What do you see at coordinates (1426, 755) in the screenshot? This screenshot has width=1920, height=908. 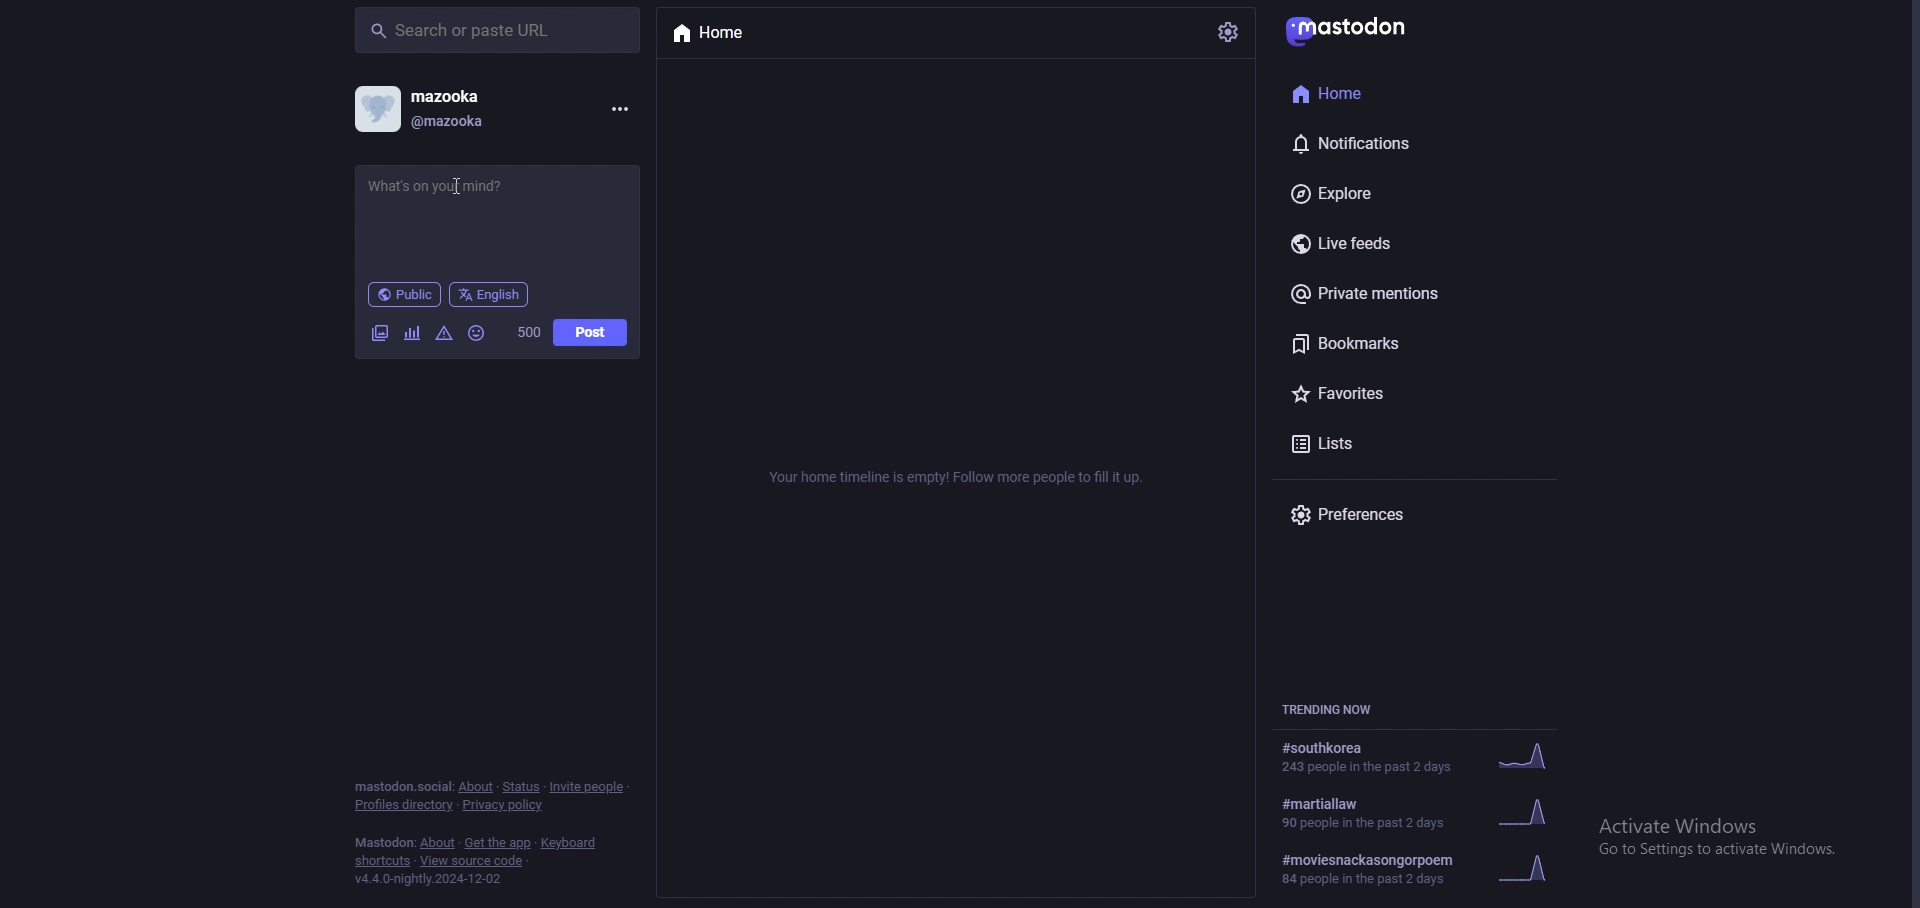 I see `trending` at bounding box center [1426, 755].